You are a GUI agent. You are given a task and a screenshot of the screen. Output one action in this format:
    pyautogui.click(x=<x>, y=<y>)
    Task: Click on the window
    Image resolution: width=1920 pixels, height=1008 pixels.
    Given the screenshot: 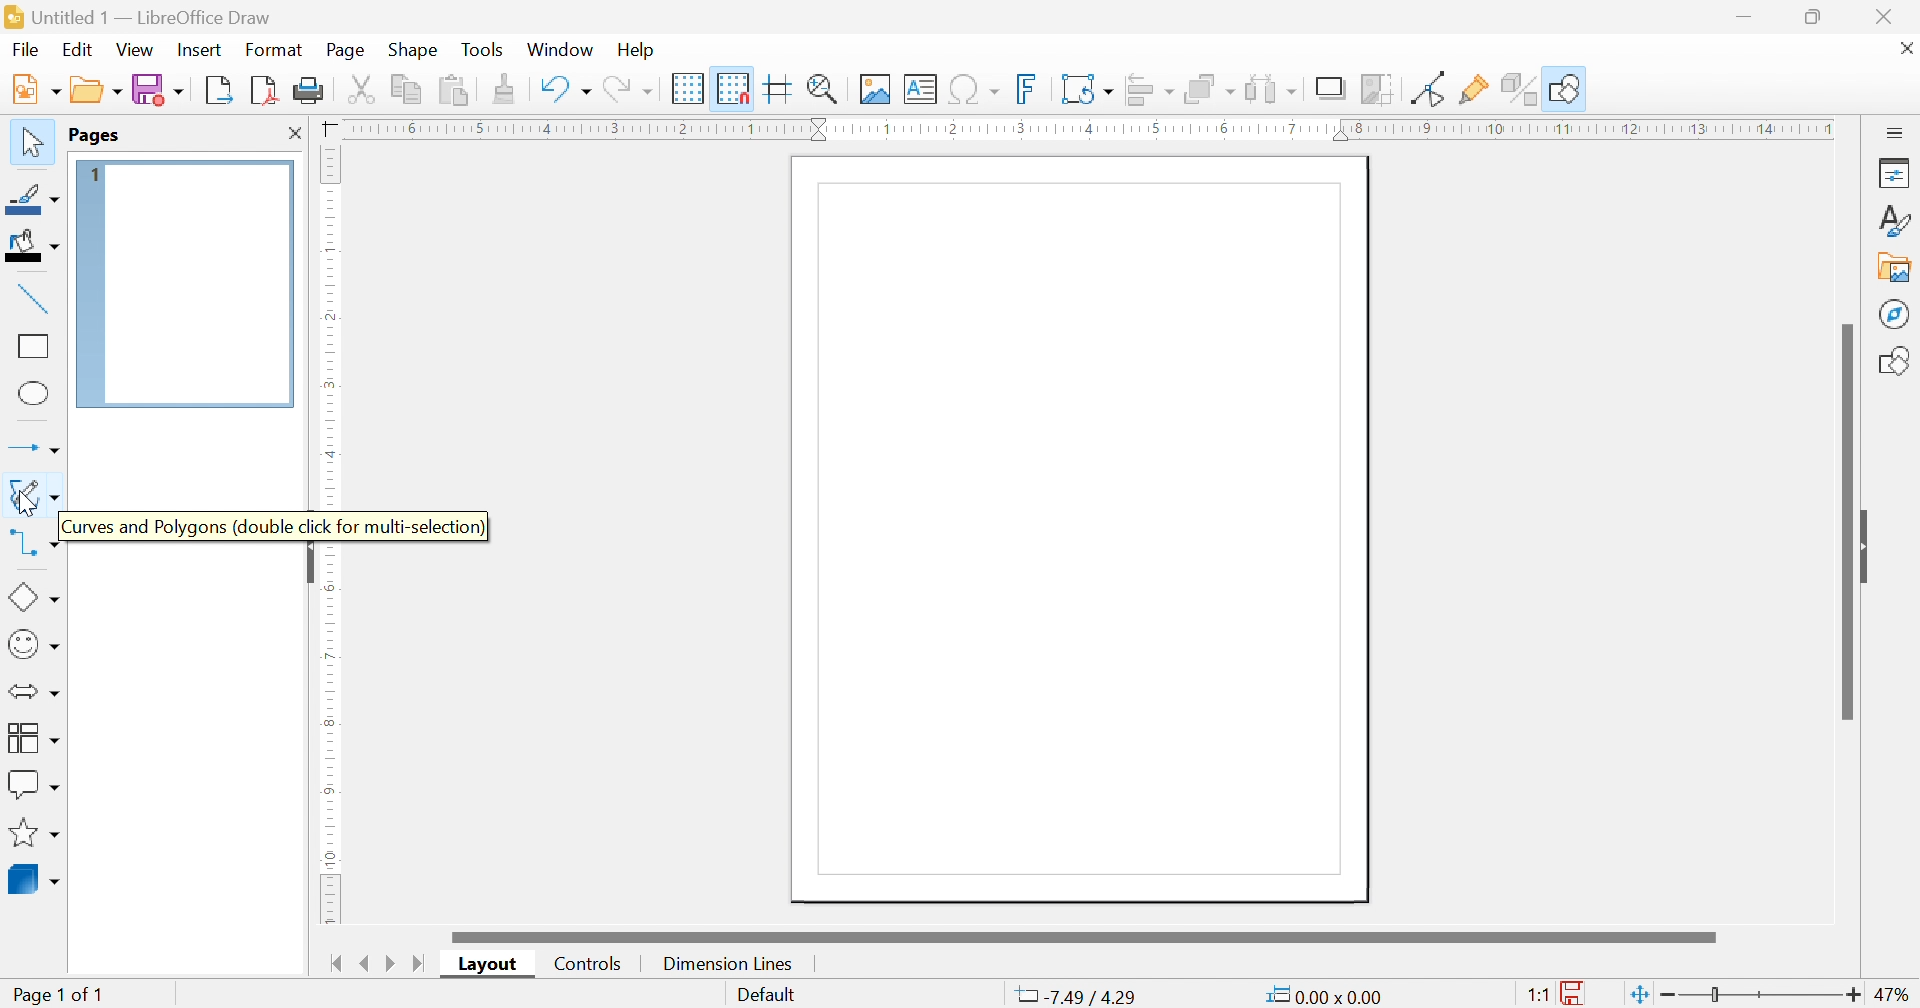 What is the action you would take?
    pyautogui.click(x=559, y=49)
    